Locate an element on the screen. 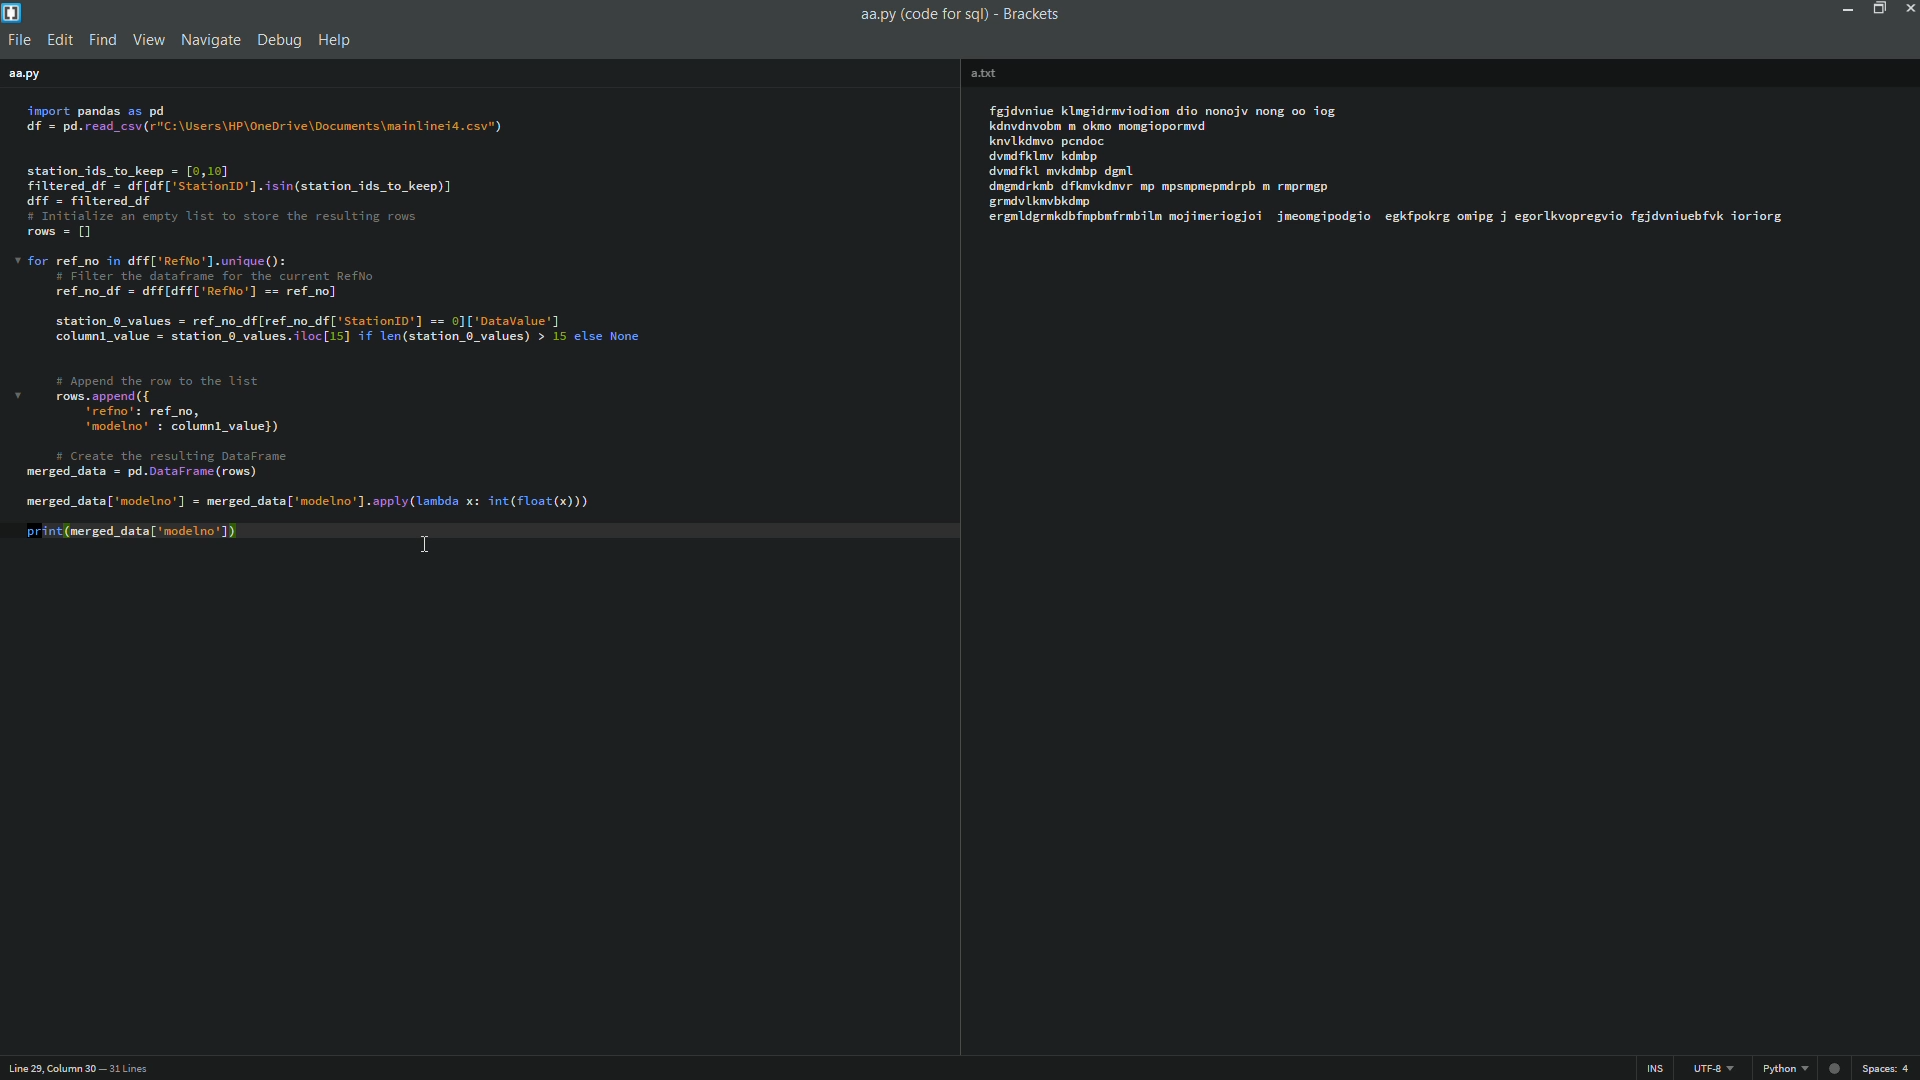 The width and height of the screenshot is (1920, 1080). python is located at coordinates (1786, 1068).